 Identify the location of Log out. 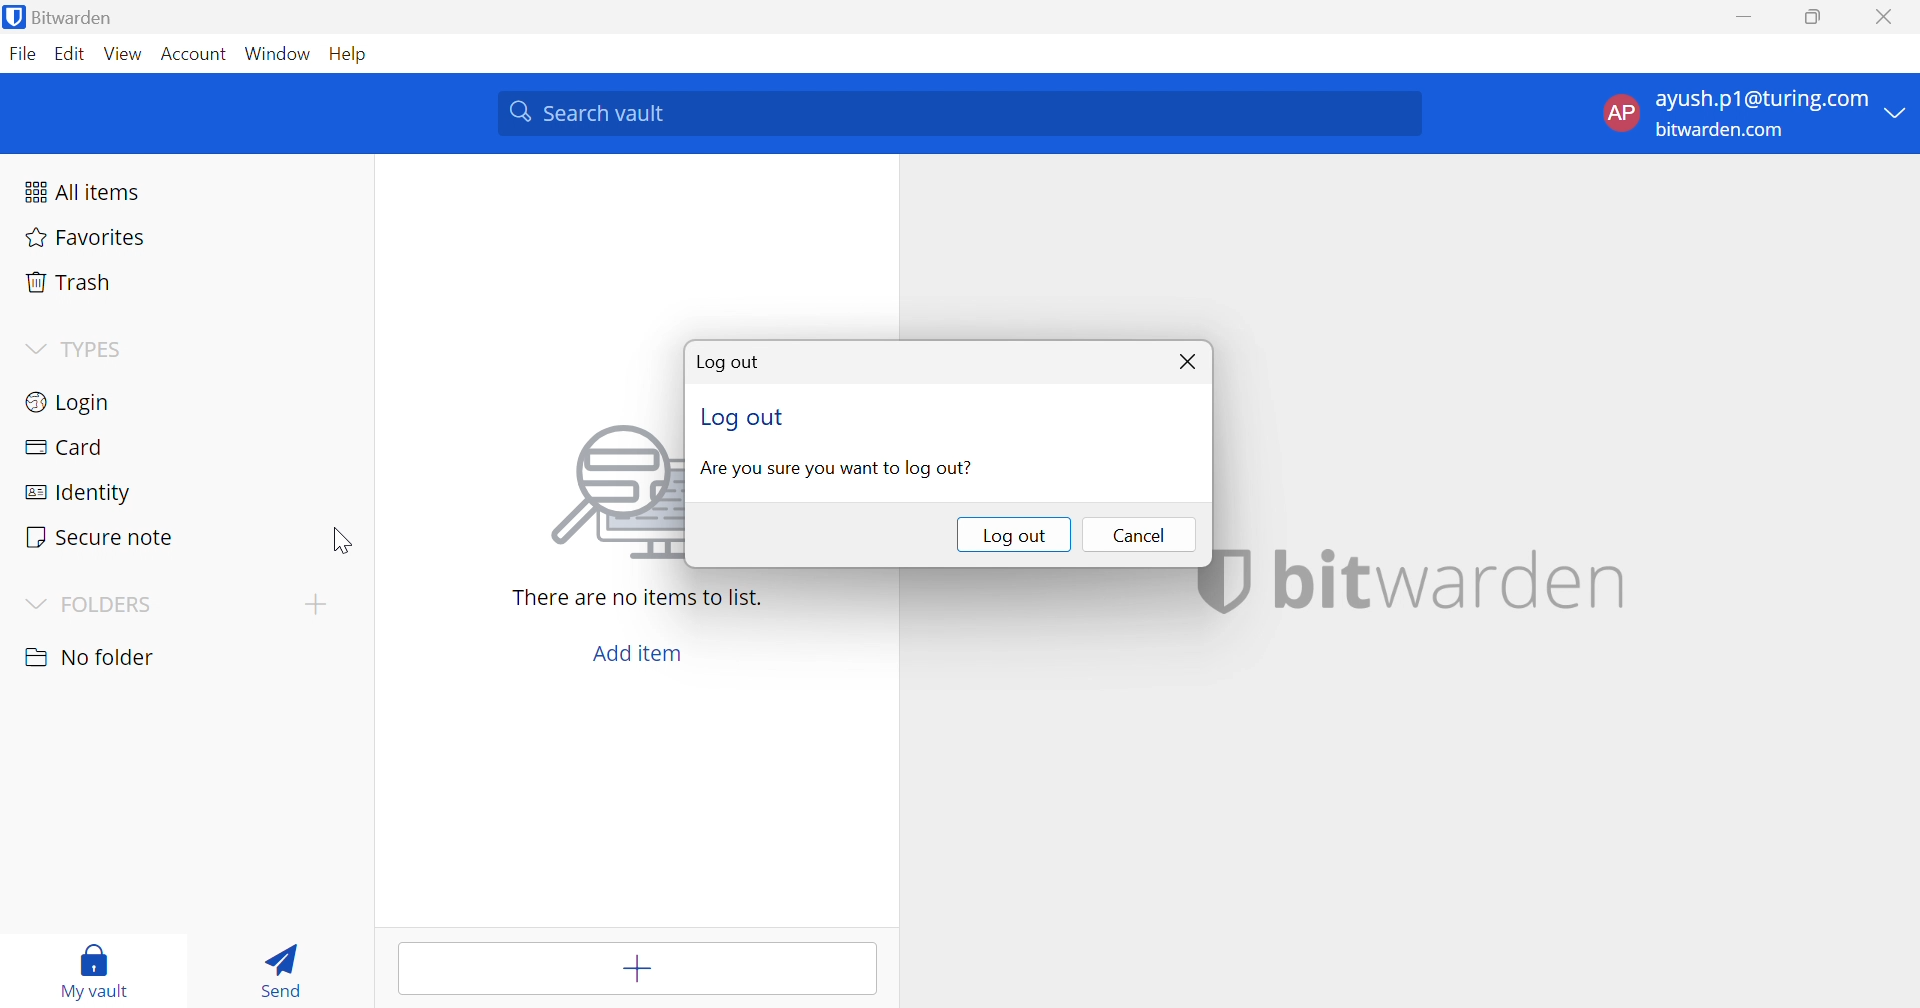
(1015, 536).